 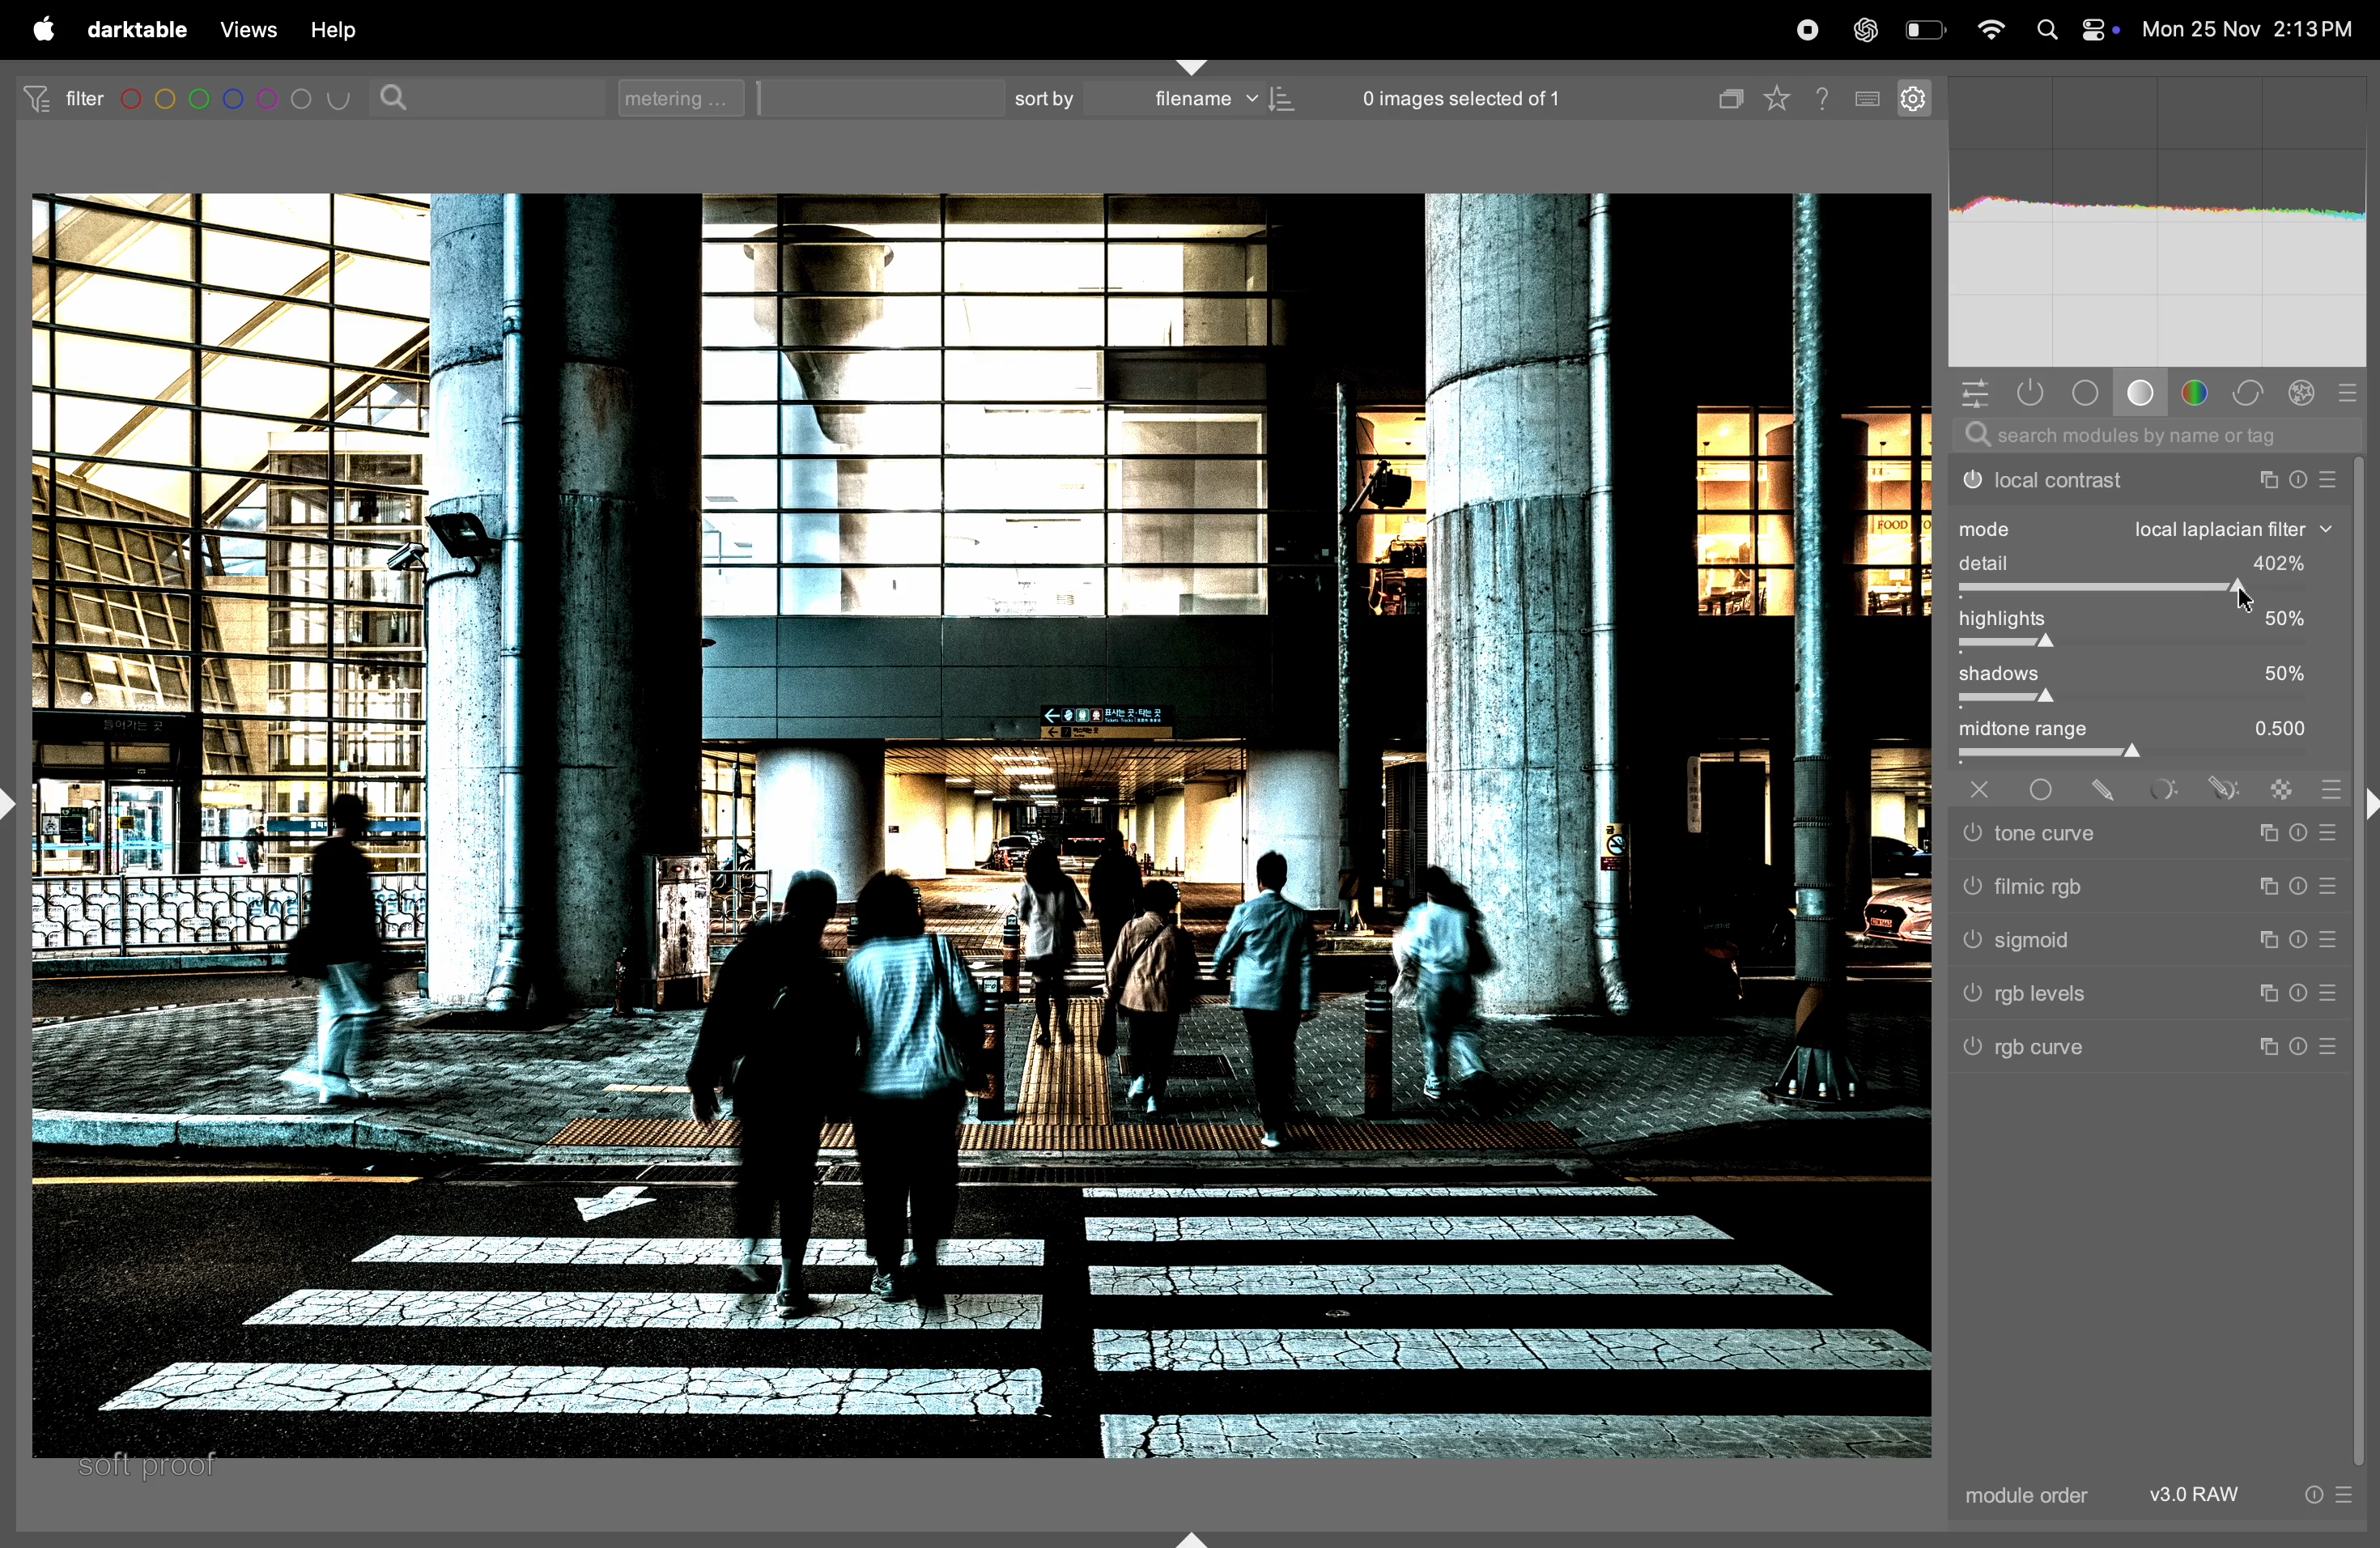 I want to click on search, so click(x=2146, y=439).